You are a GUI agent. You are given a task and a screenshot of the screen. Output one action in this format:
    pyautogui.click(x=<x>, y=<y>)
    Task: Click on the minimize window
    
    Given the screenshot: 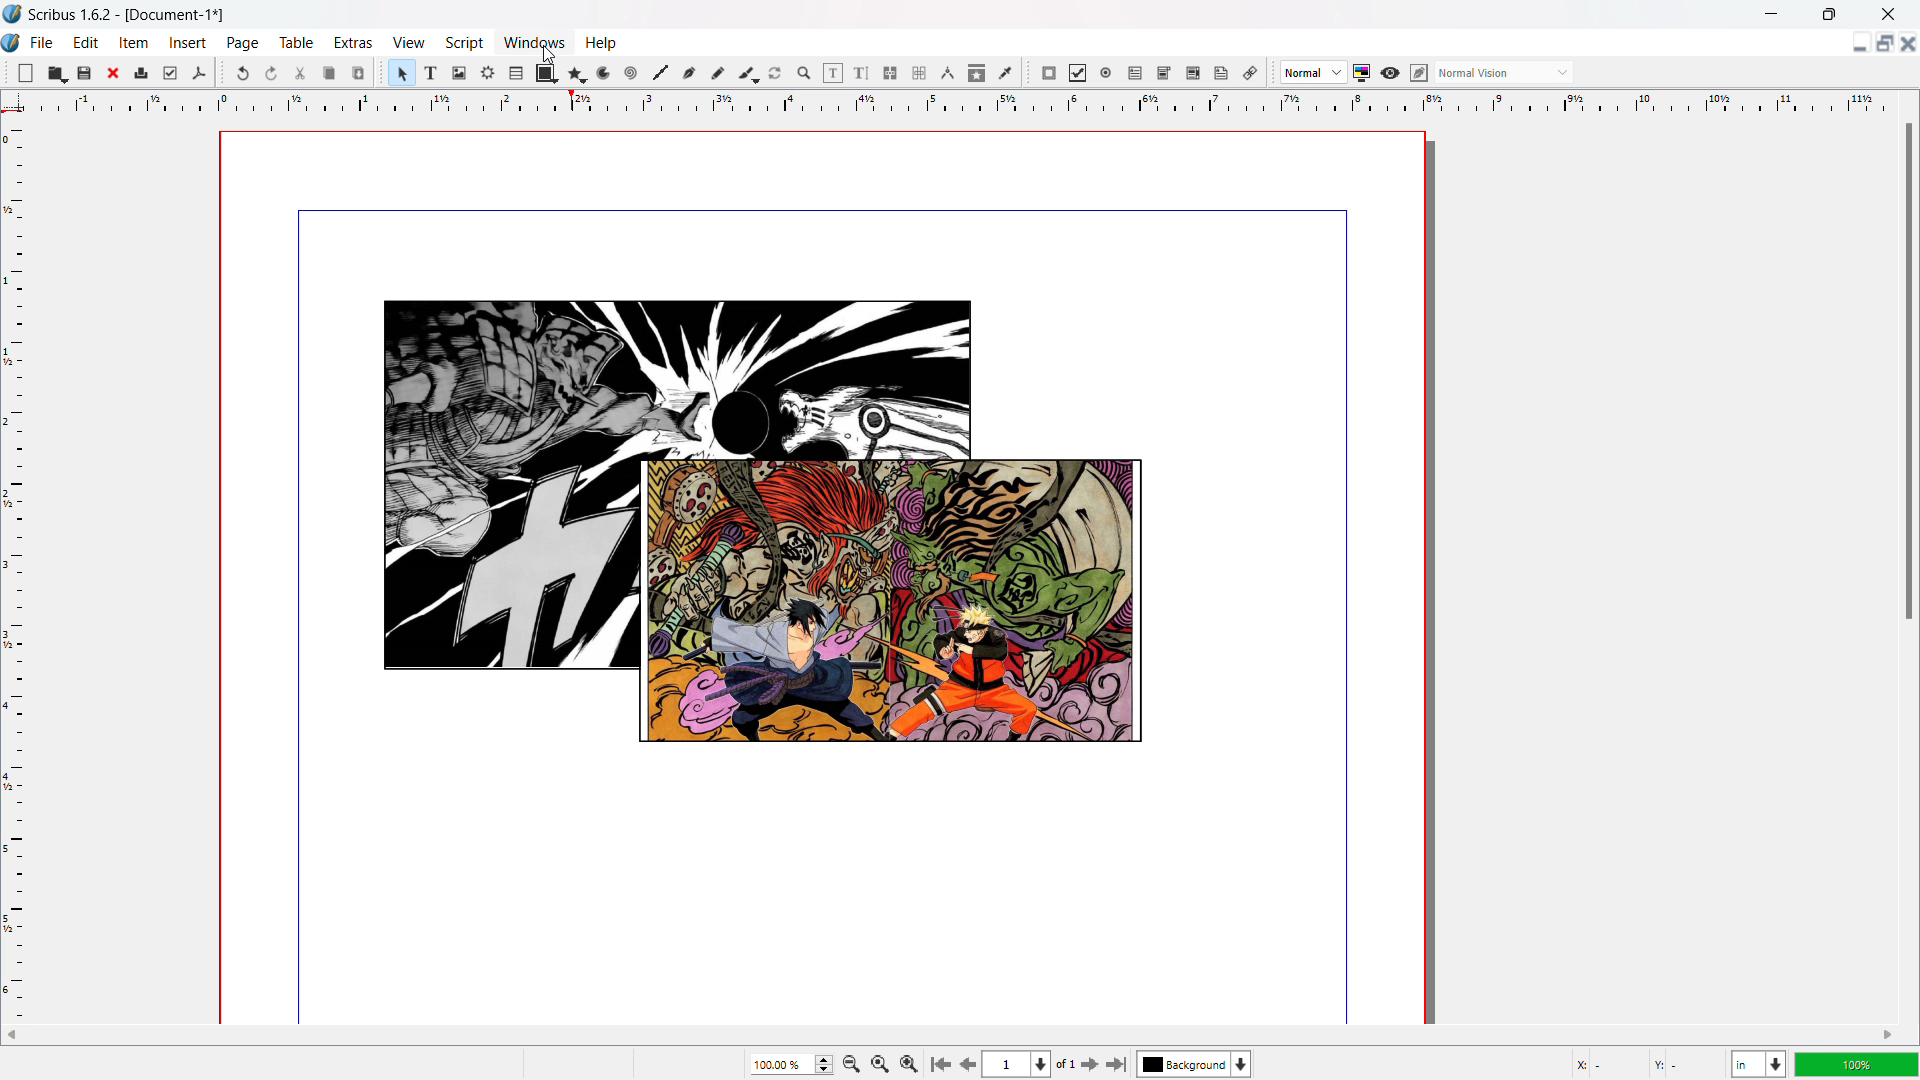 What is the action you would take?
    pyautogui.click(x=1773, y=14)
    